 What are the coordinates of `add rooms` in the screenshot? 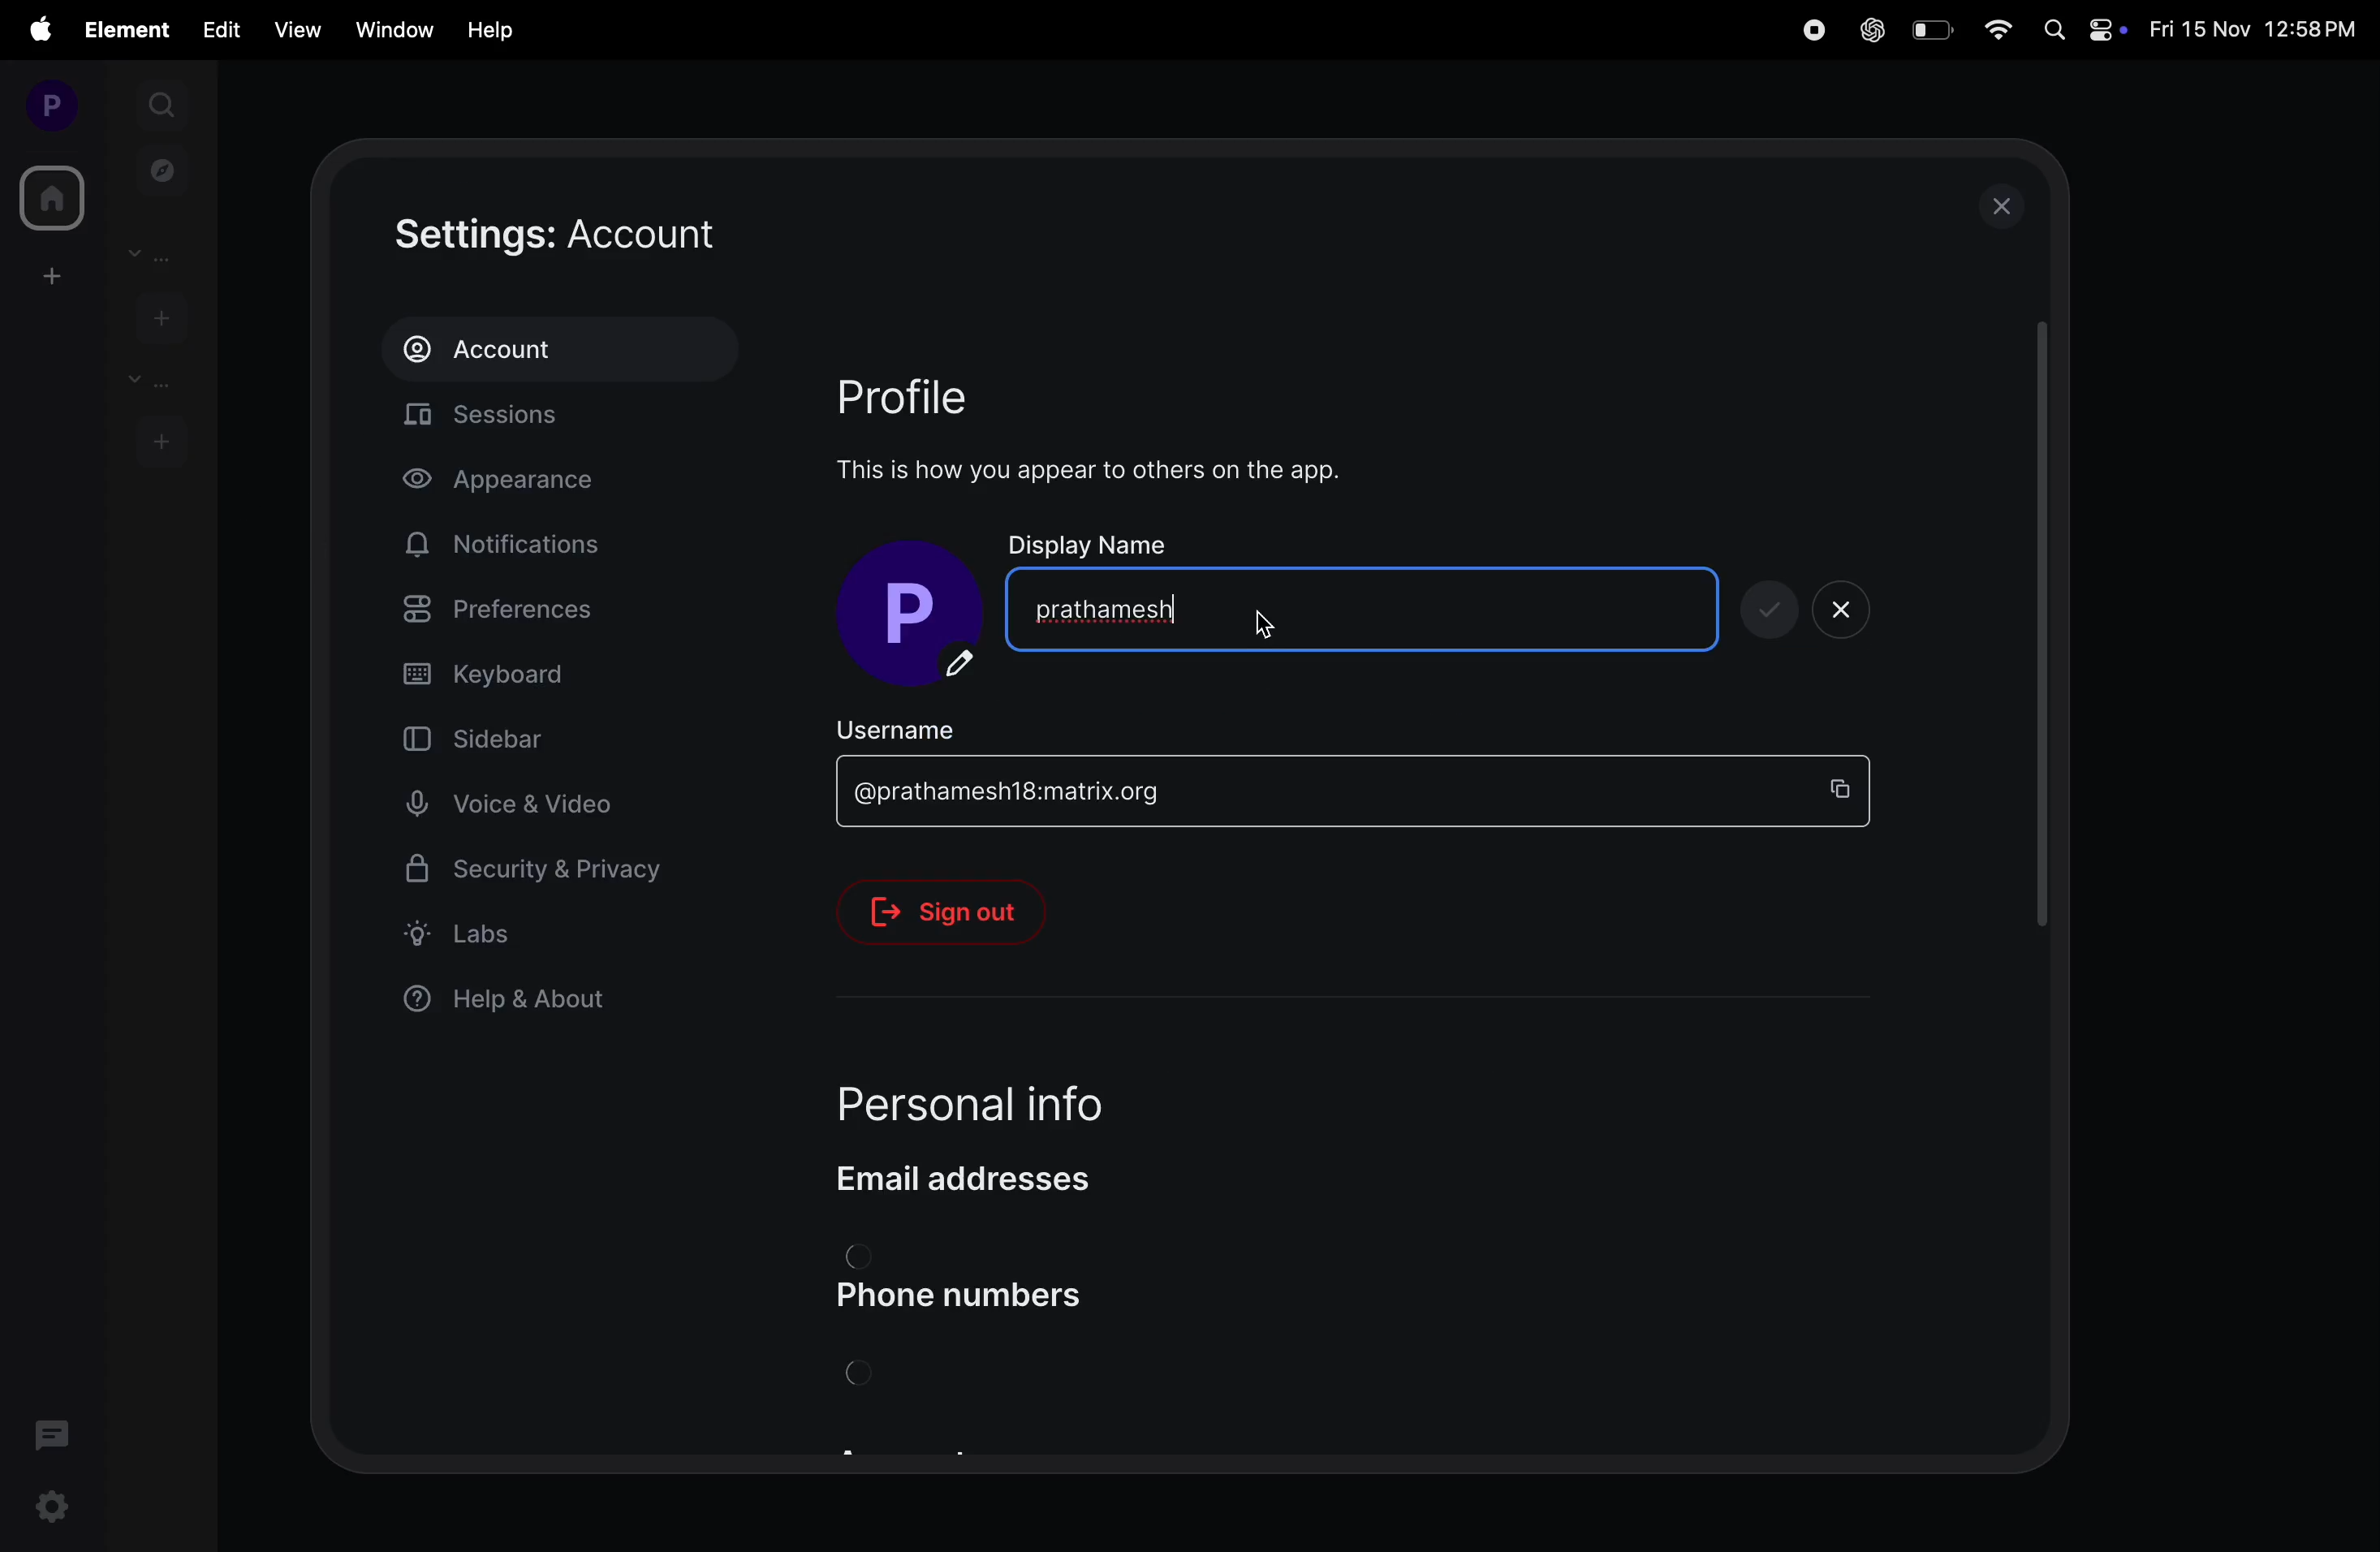 It's located at (161, 439).